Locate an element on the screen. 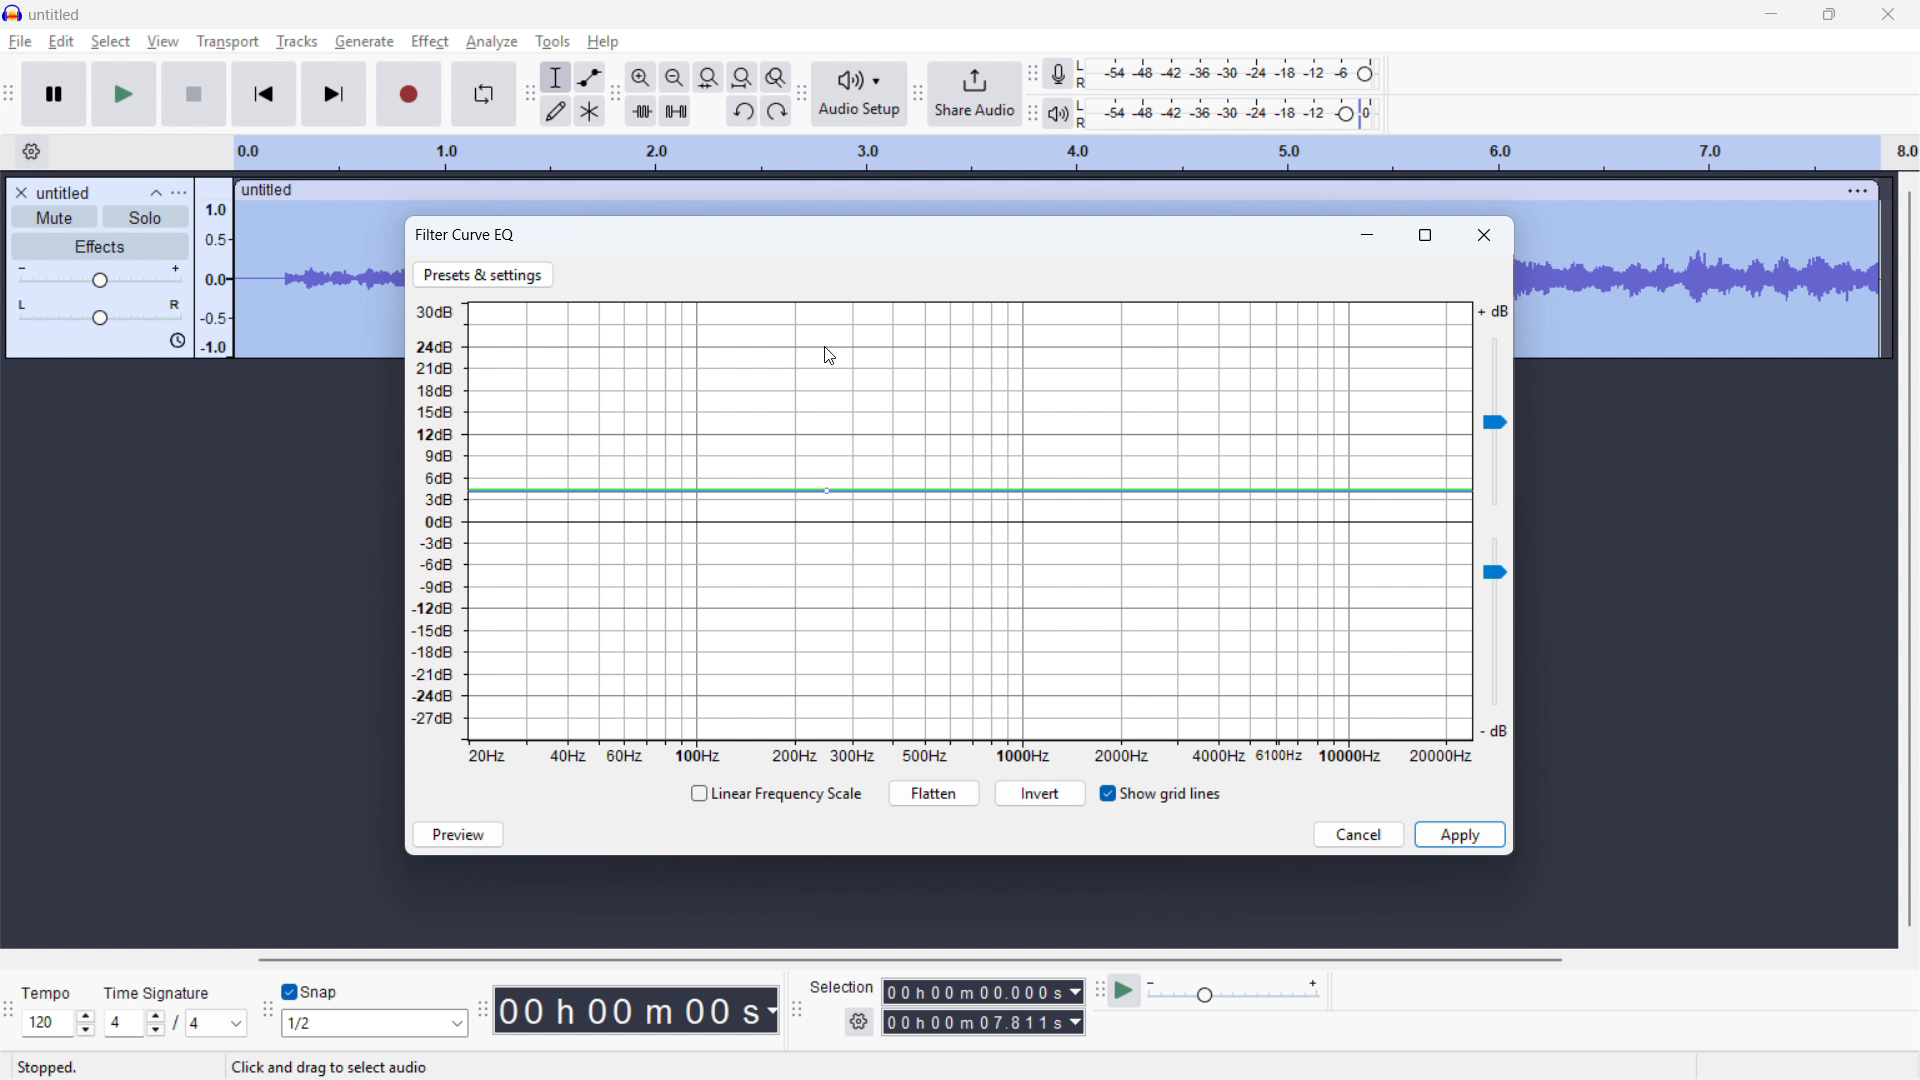 Image resolution: width=1920 pixels, height=1080 pixels. Play at speed toolbar  is located at coordinates (1096, 990).